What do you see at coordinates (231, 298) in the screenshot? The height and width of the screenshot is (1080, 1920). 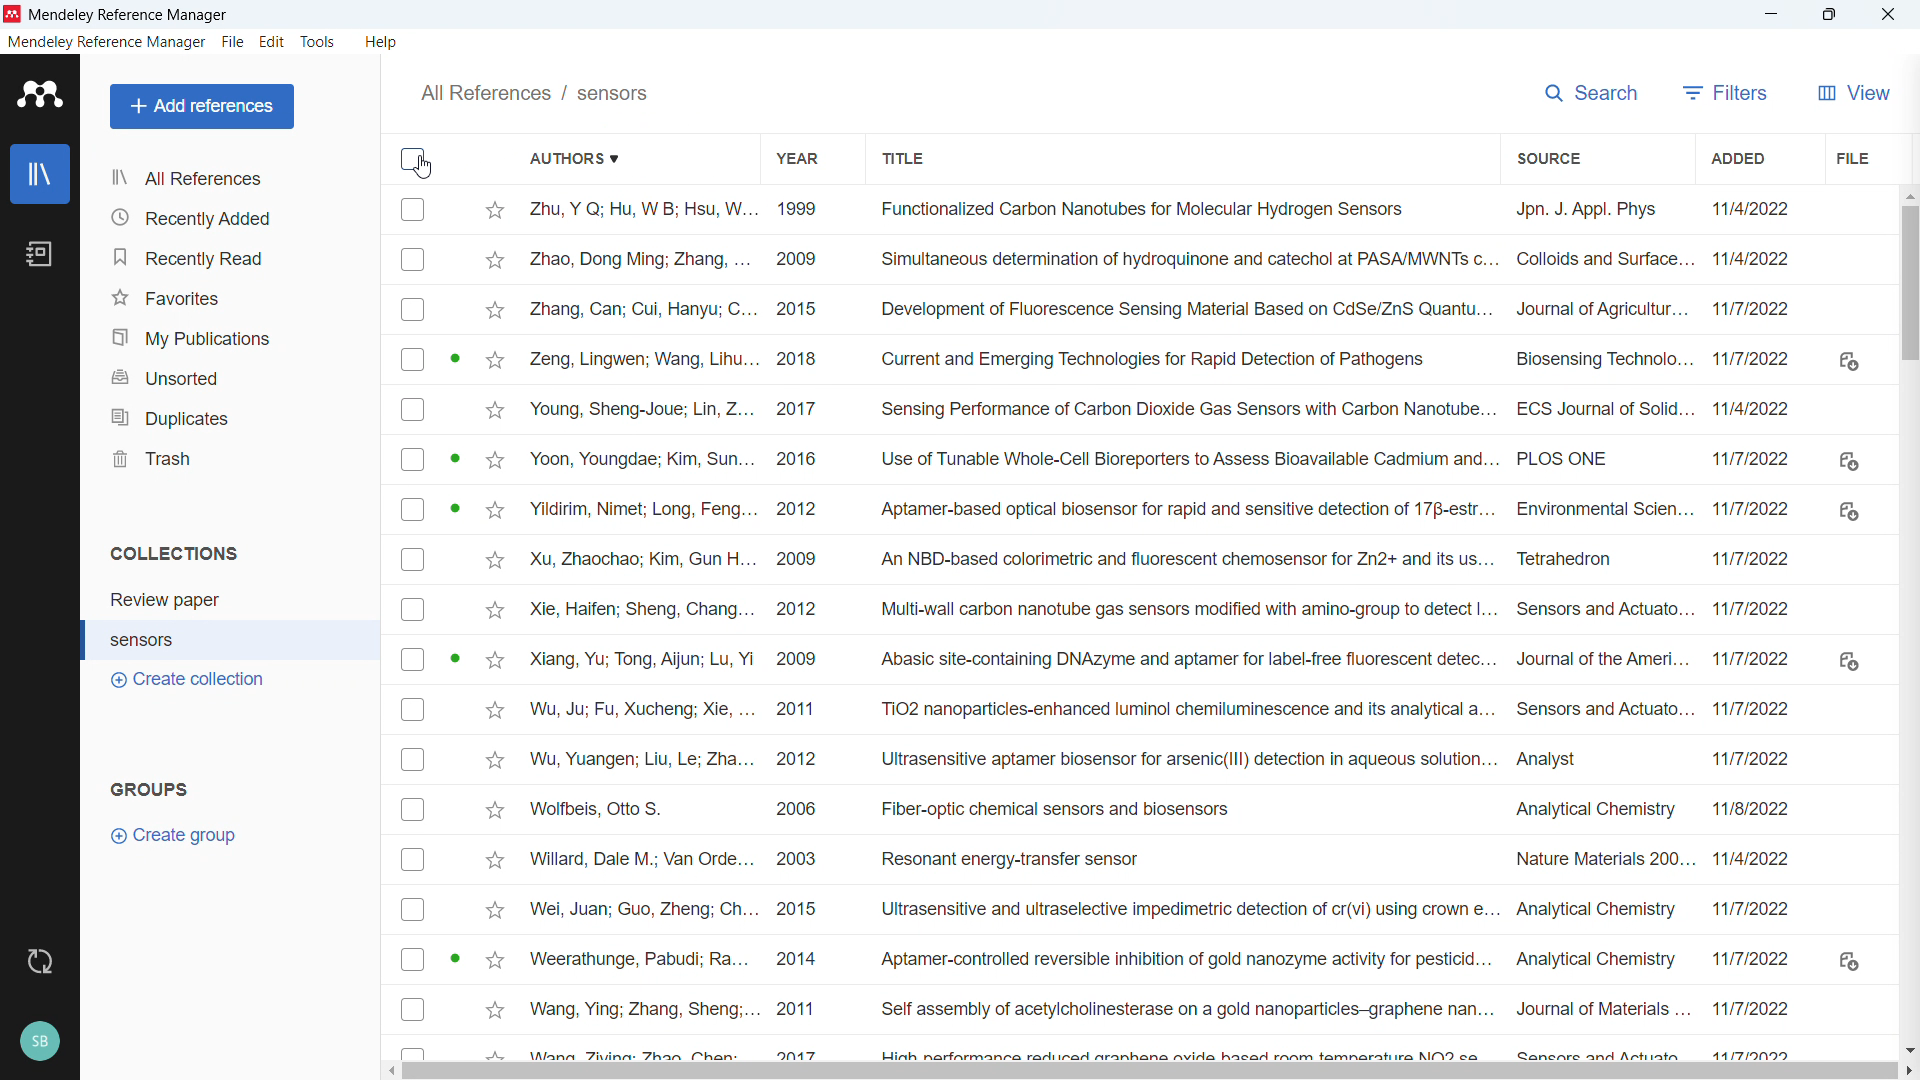 I see `favorites` at bounding box center [231, 298].